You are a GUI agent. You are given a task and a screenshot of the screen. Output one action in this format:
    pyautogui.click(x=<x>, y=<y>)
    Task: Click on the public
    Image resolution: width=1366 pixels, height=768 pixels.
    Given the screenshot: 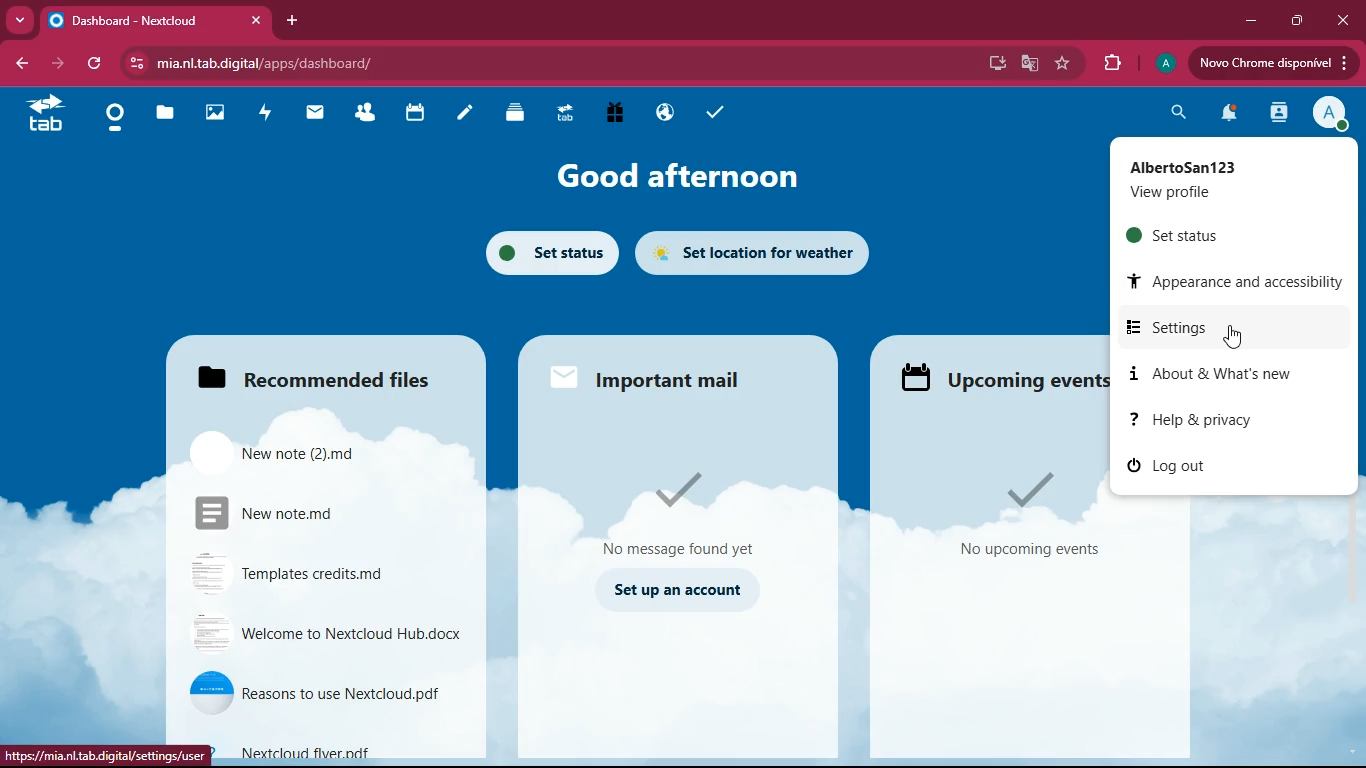 What is the action you would take?
    pyautogui.click(x=666, y=114)
    